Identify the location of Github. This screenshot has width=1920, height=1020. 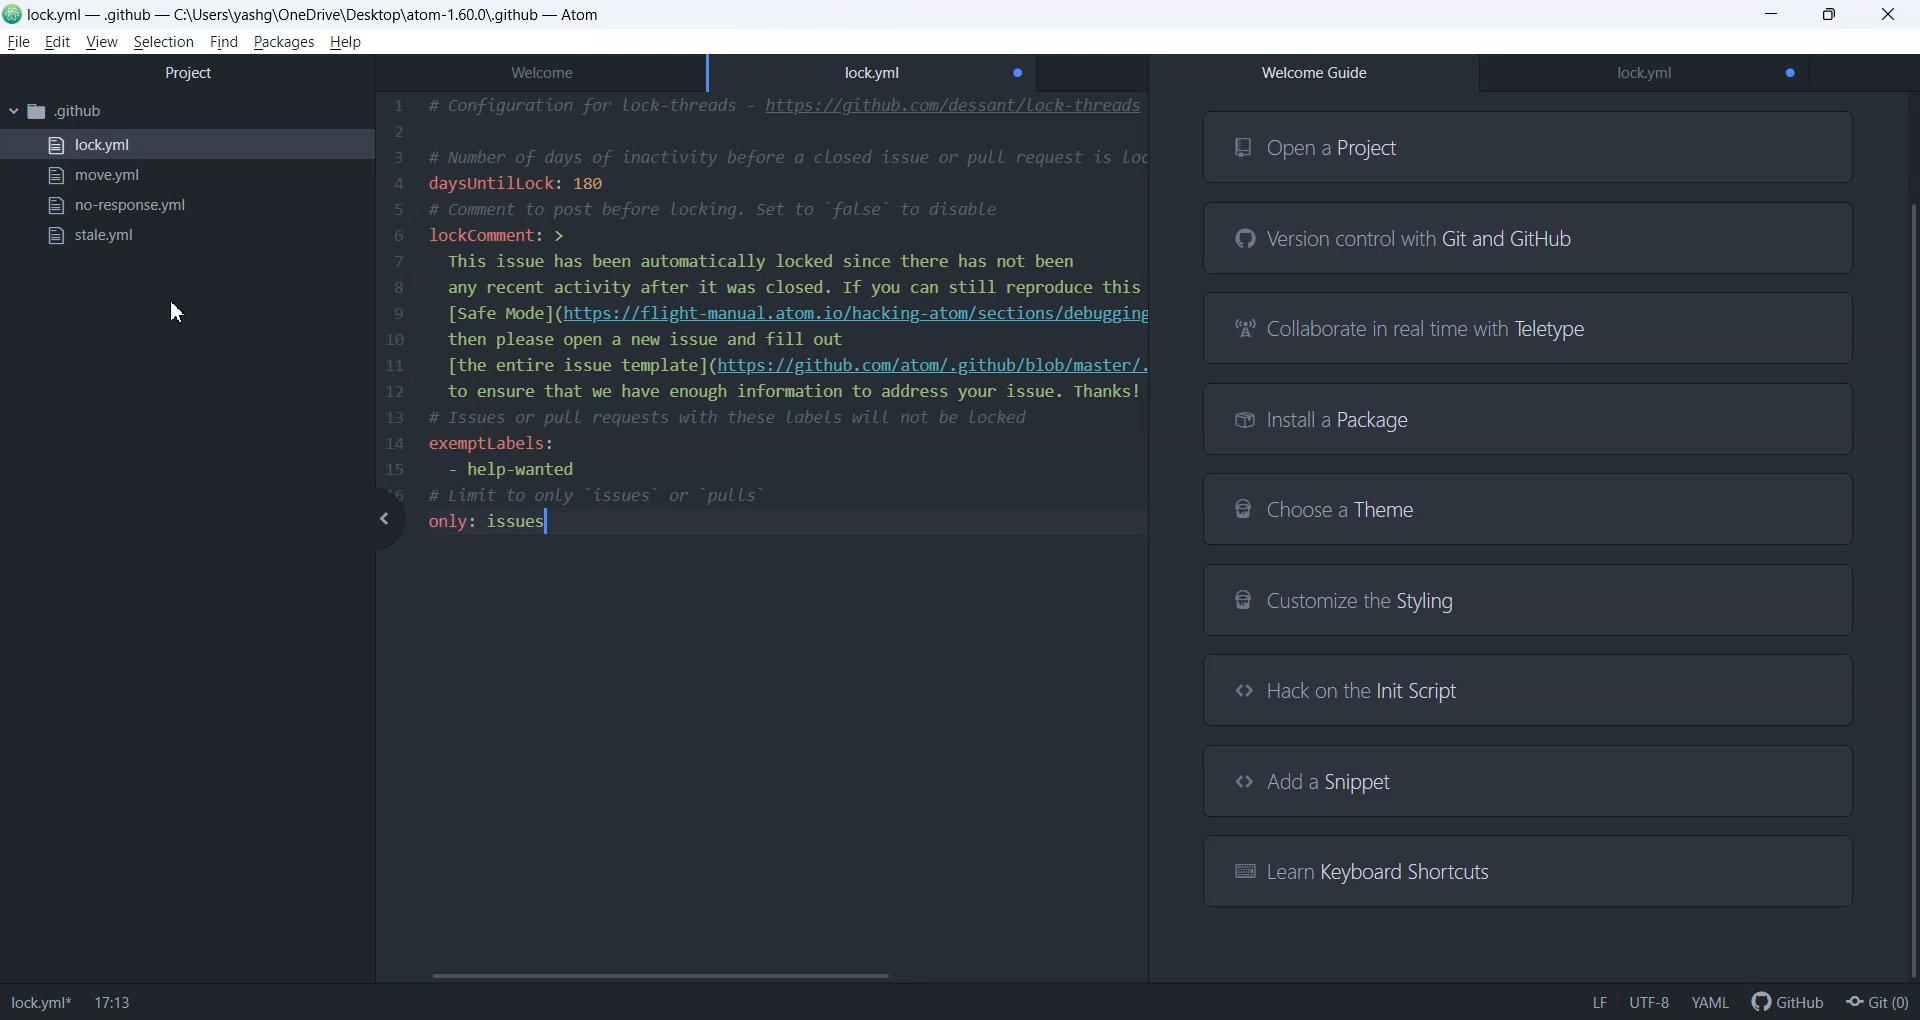
(1784, 1001).